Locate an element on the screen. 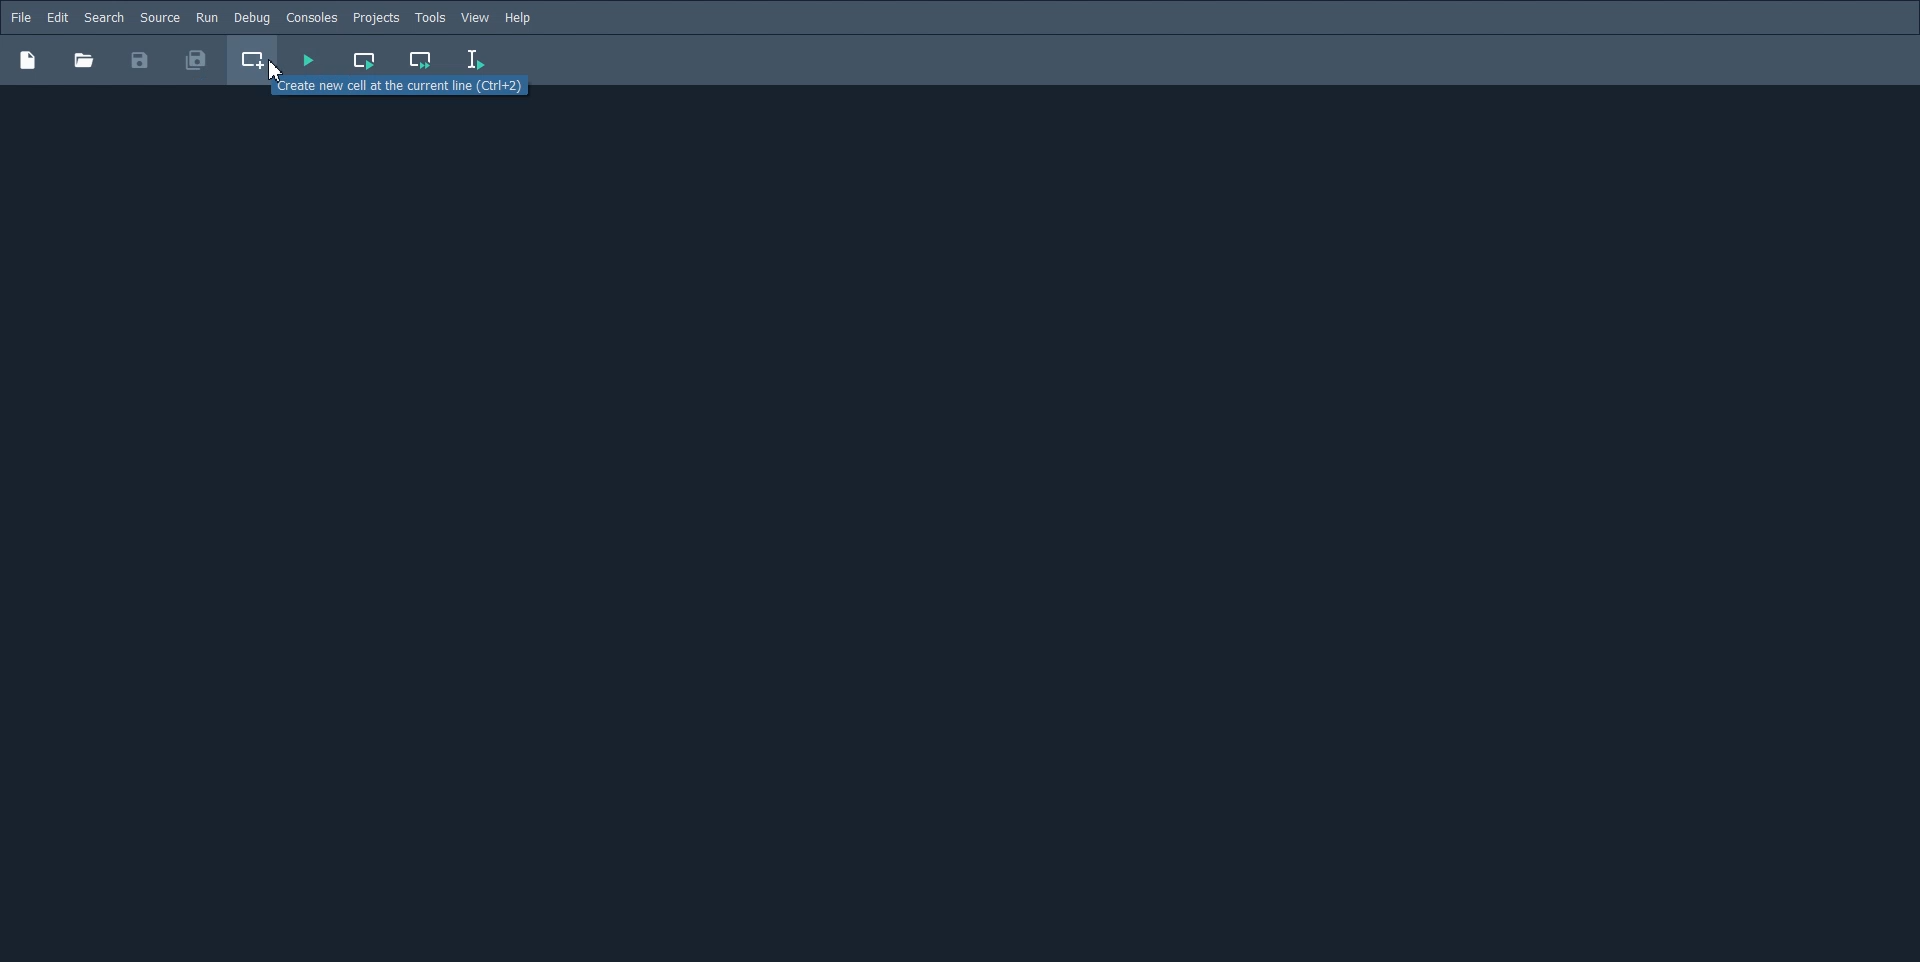 The width and height of the screenshot is (1920, 962). Projects is located at coordinates (376, 18).